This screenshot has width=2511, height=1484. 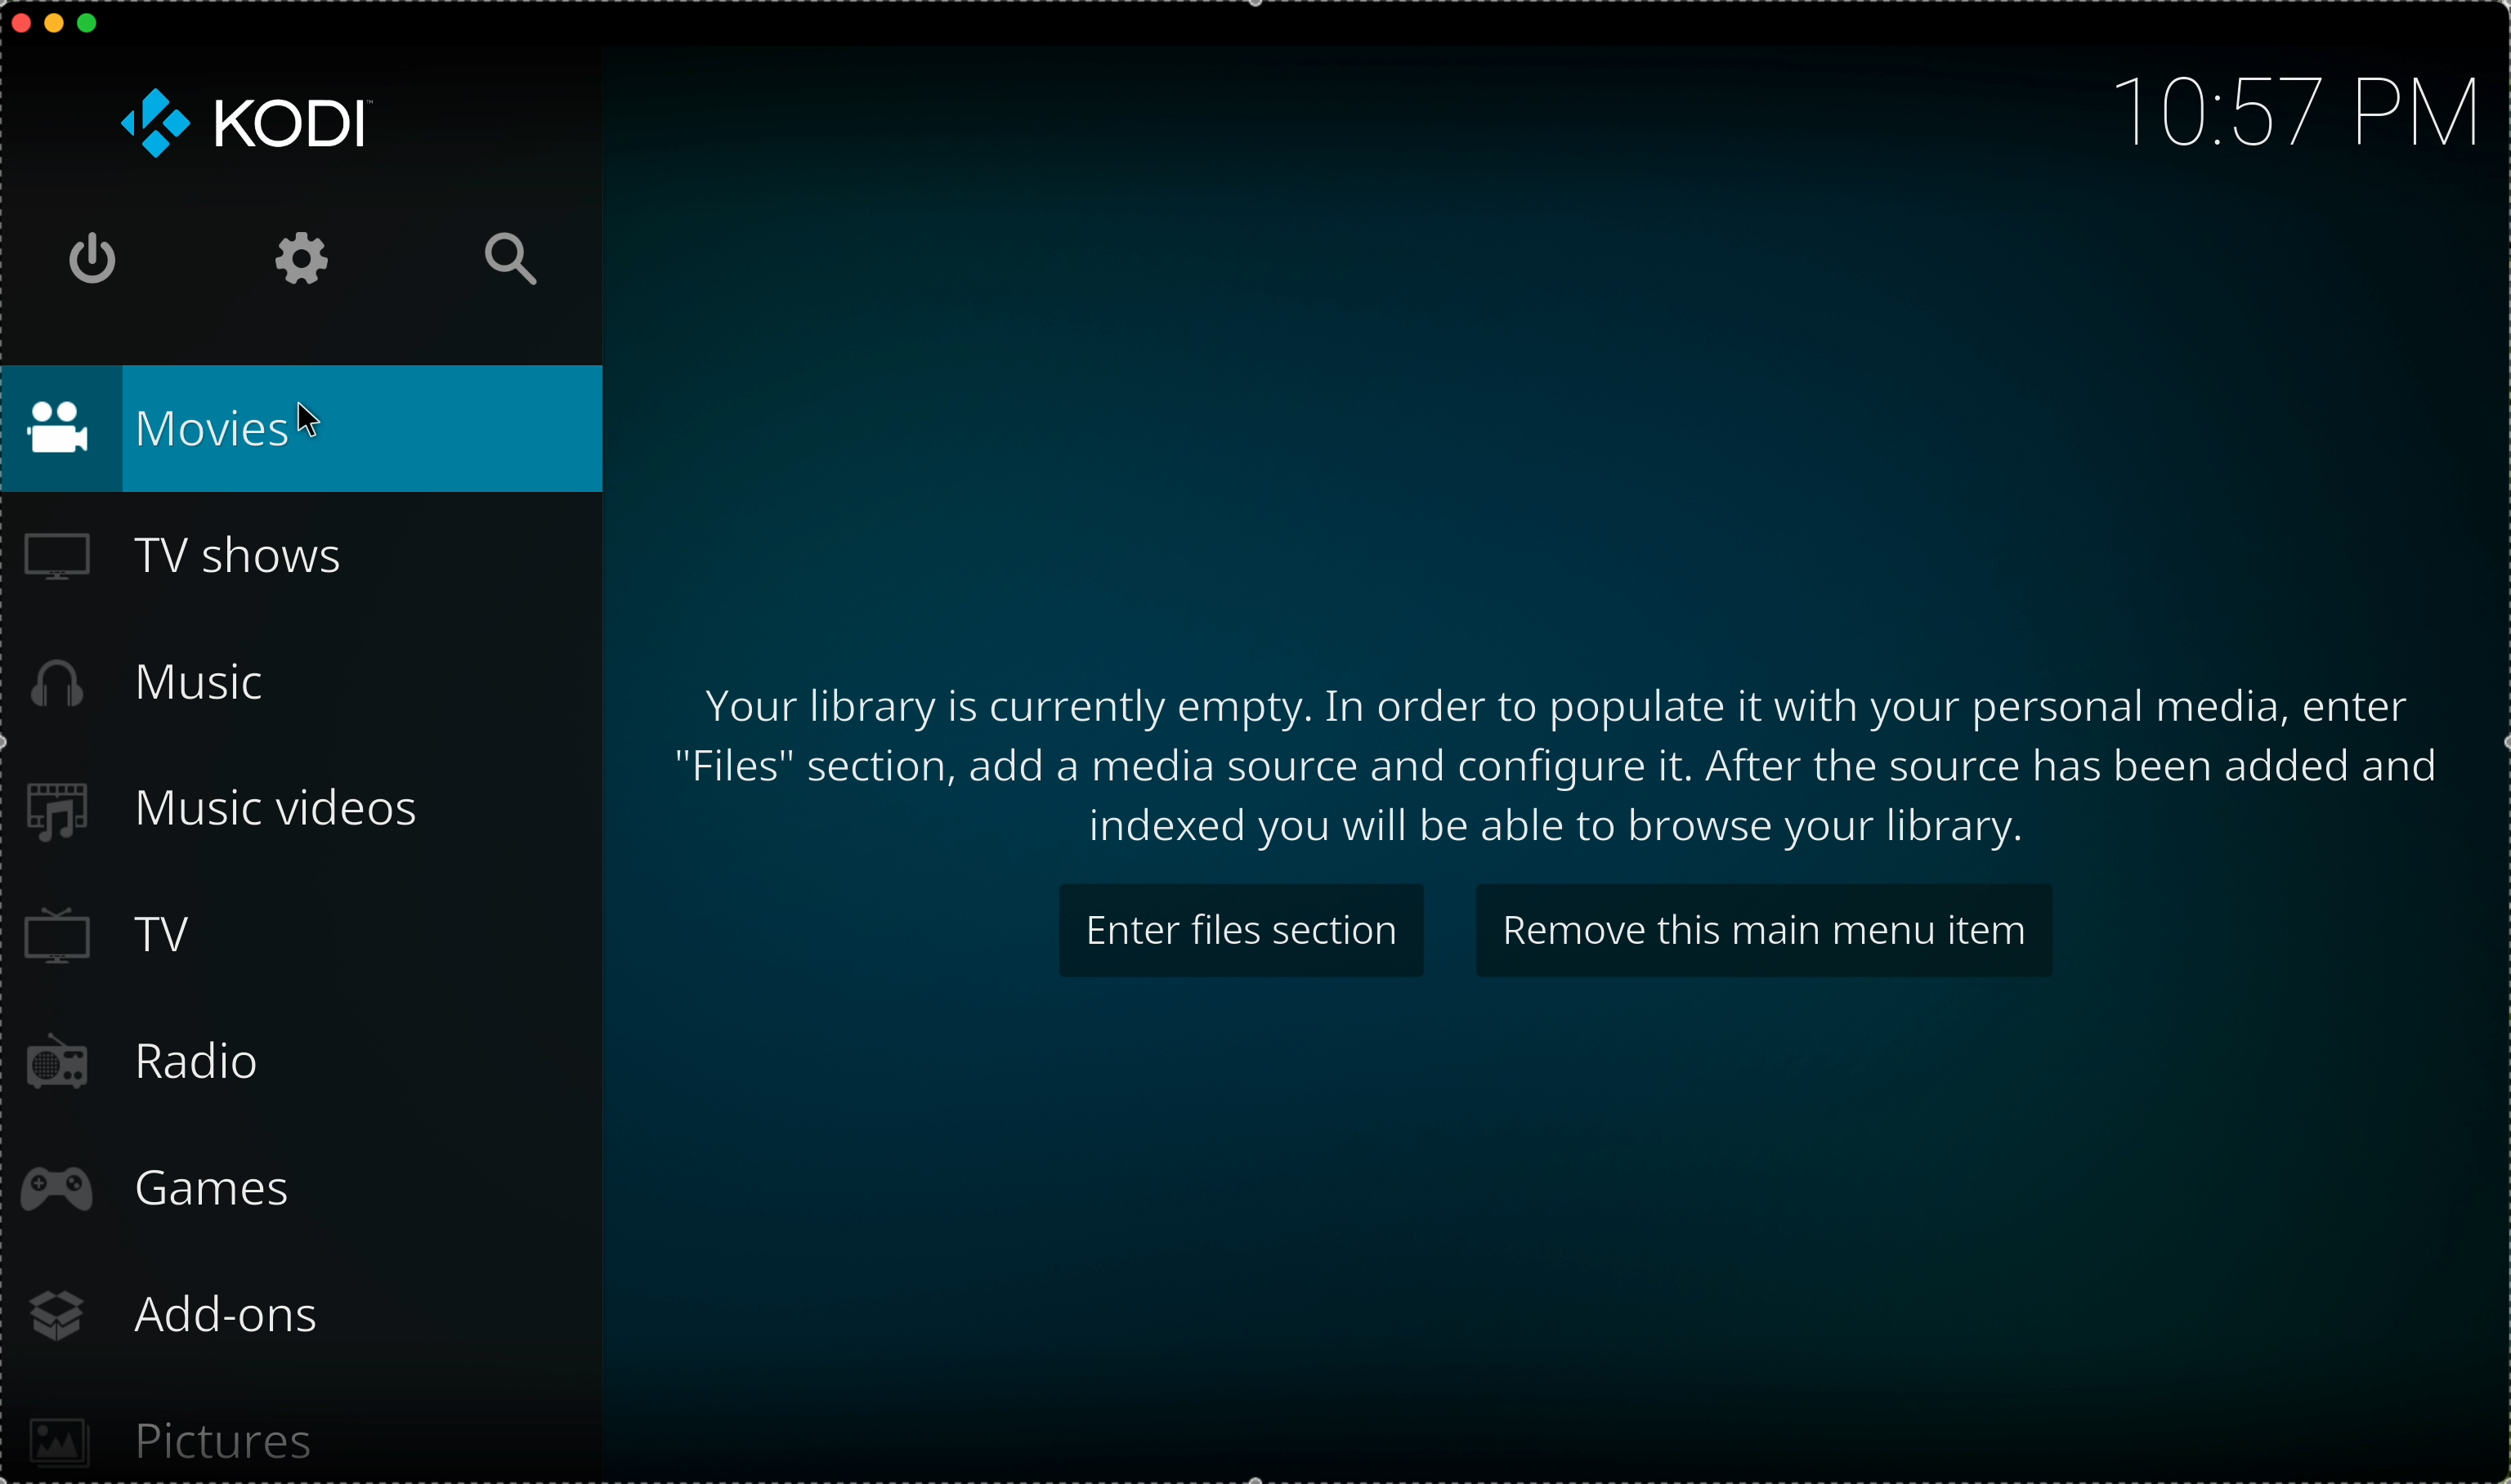 I want to click on TV shows, so click(x=183, y=561).